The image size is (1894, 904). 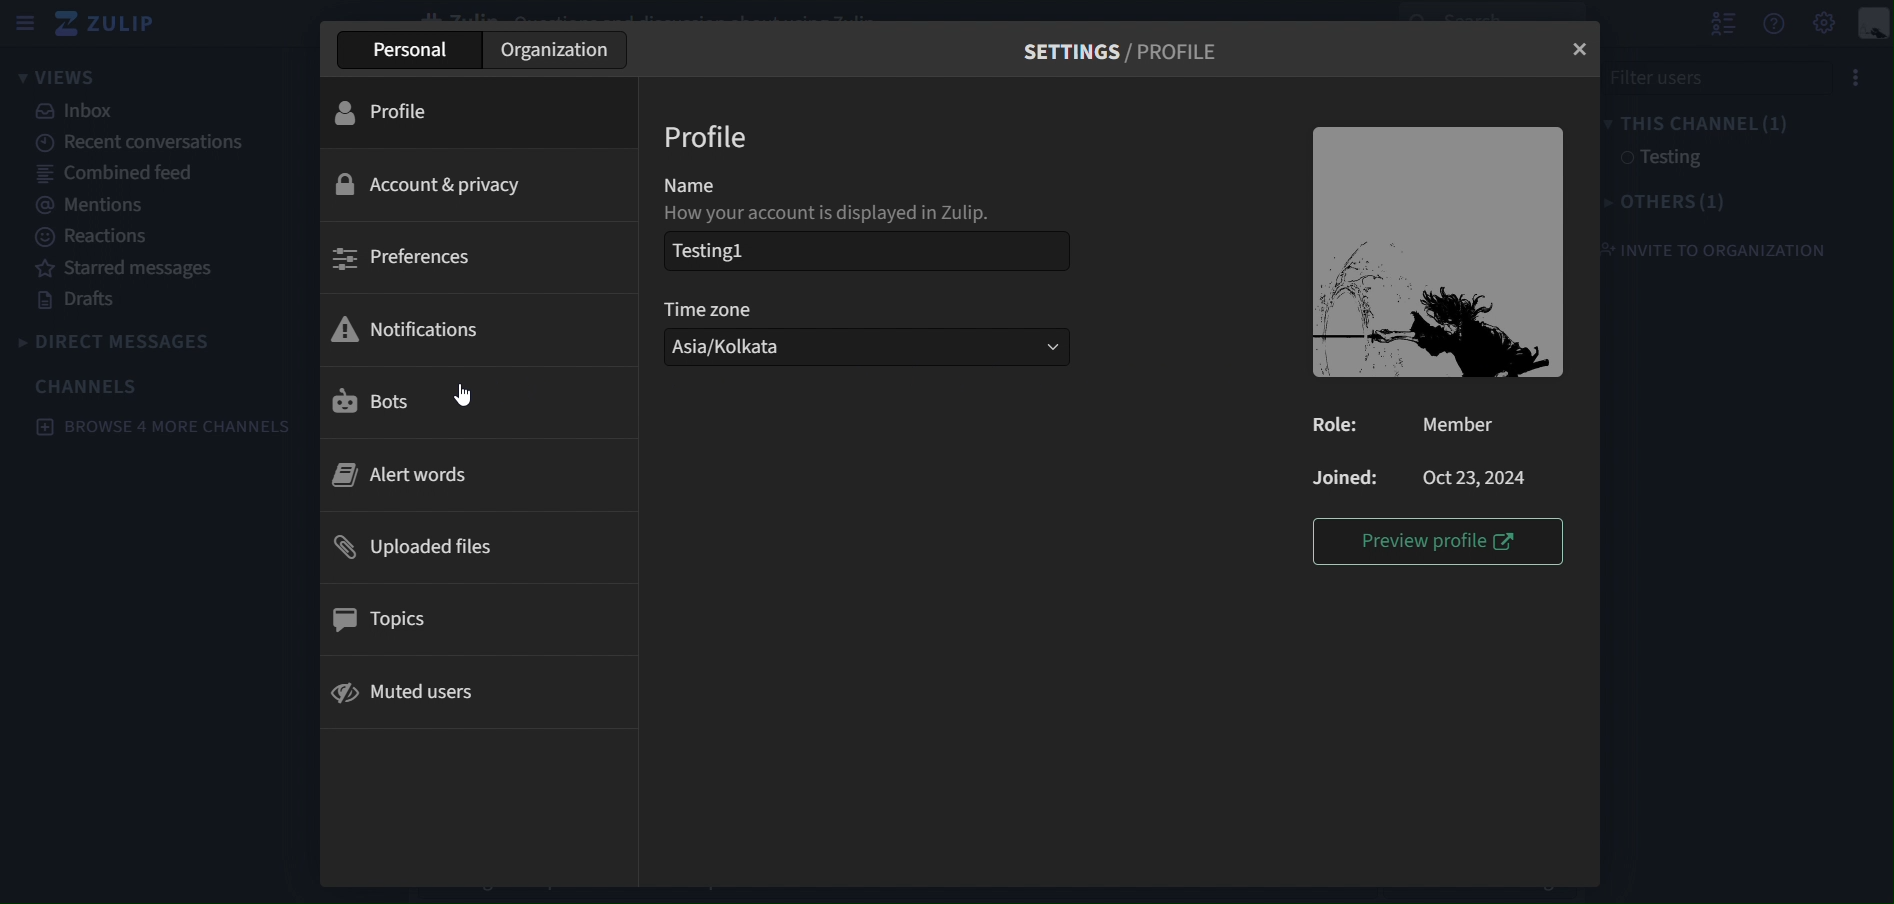 What do you see at coordinates (410, 401) in the screenshot?
I see `bots` at bounding box center [410, 401].